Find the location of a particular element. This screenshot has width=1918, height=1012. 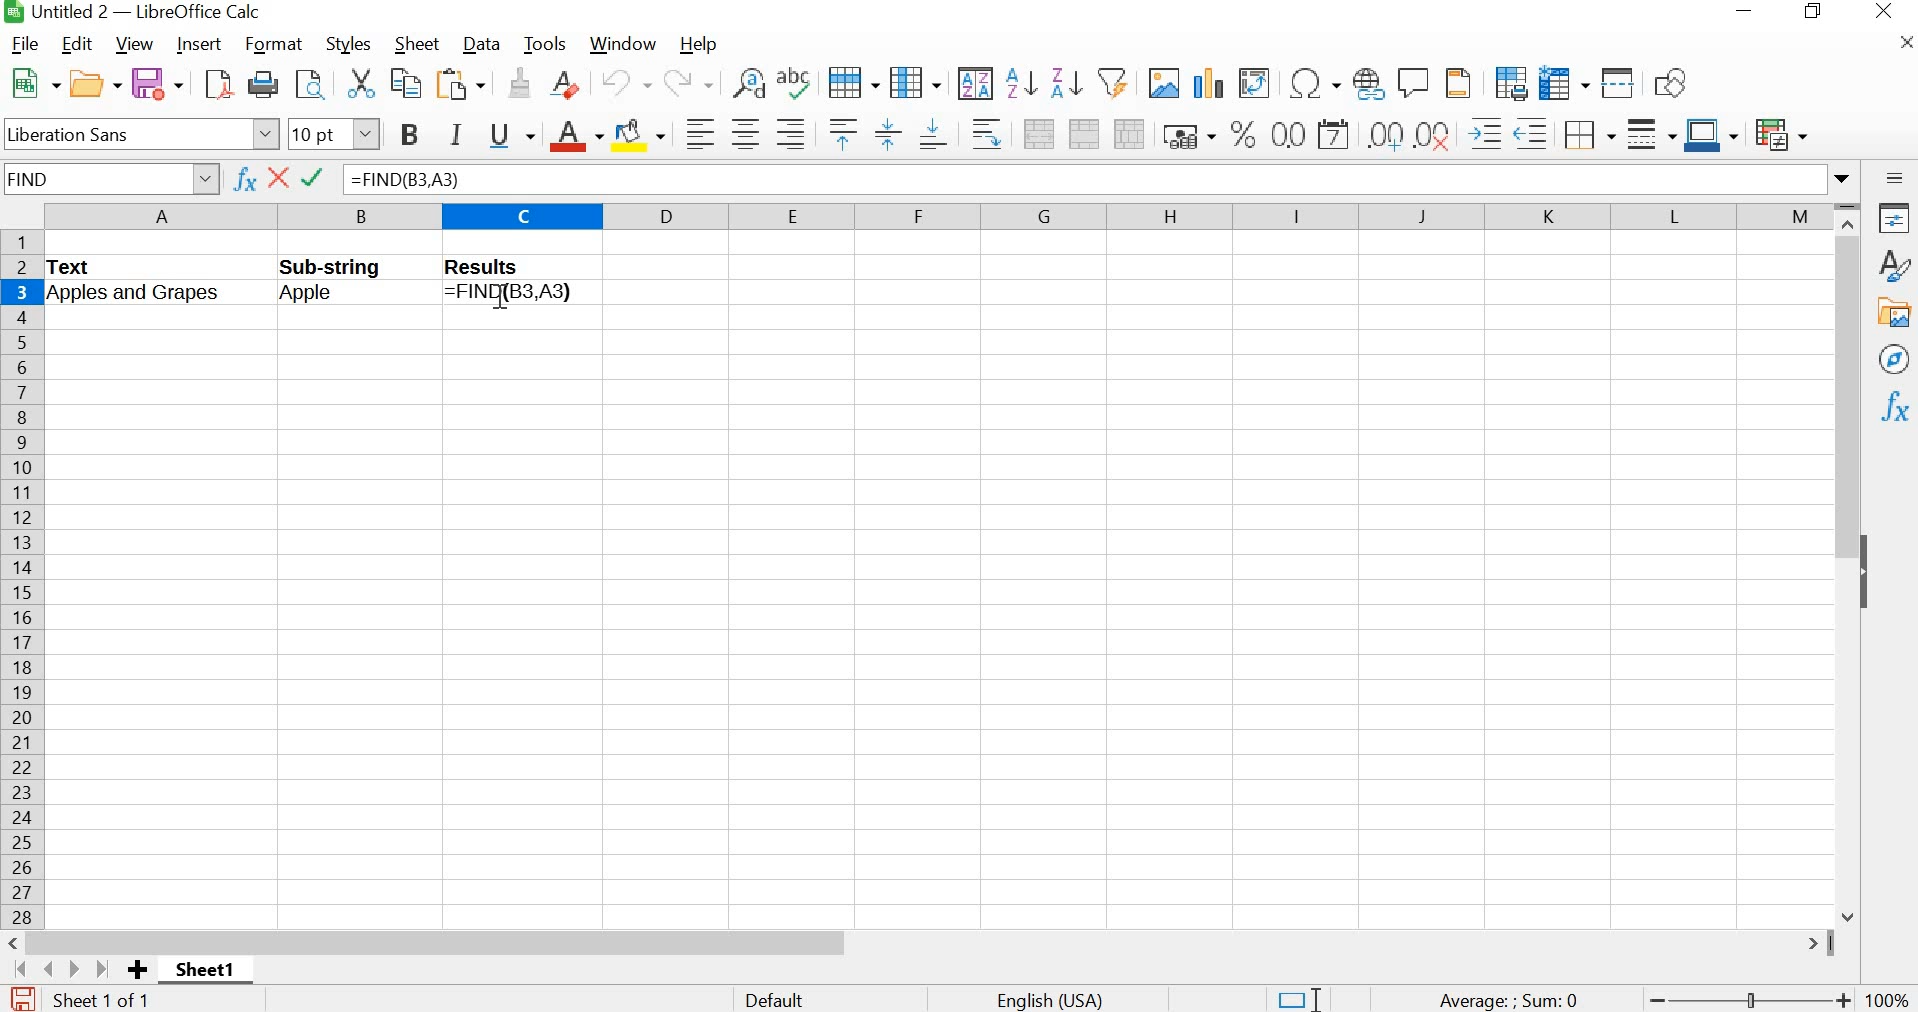

italic is located at coordinates (454, 133).